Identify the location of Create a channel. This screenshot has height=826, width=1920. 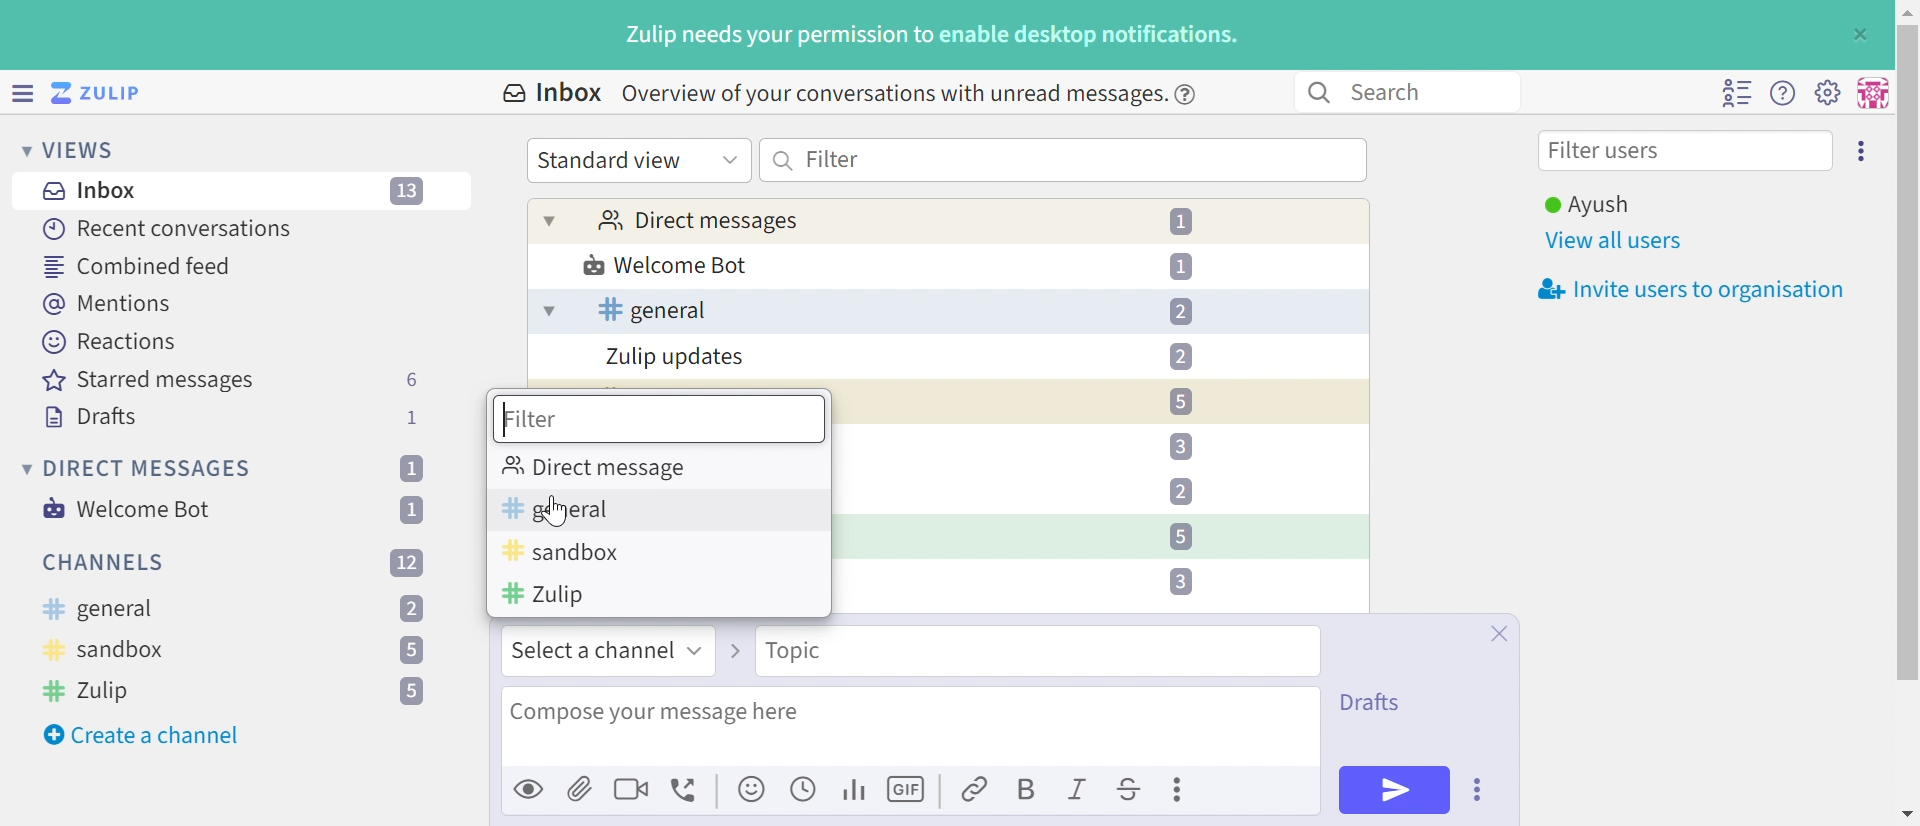
(145, 735).